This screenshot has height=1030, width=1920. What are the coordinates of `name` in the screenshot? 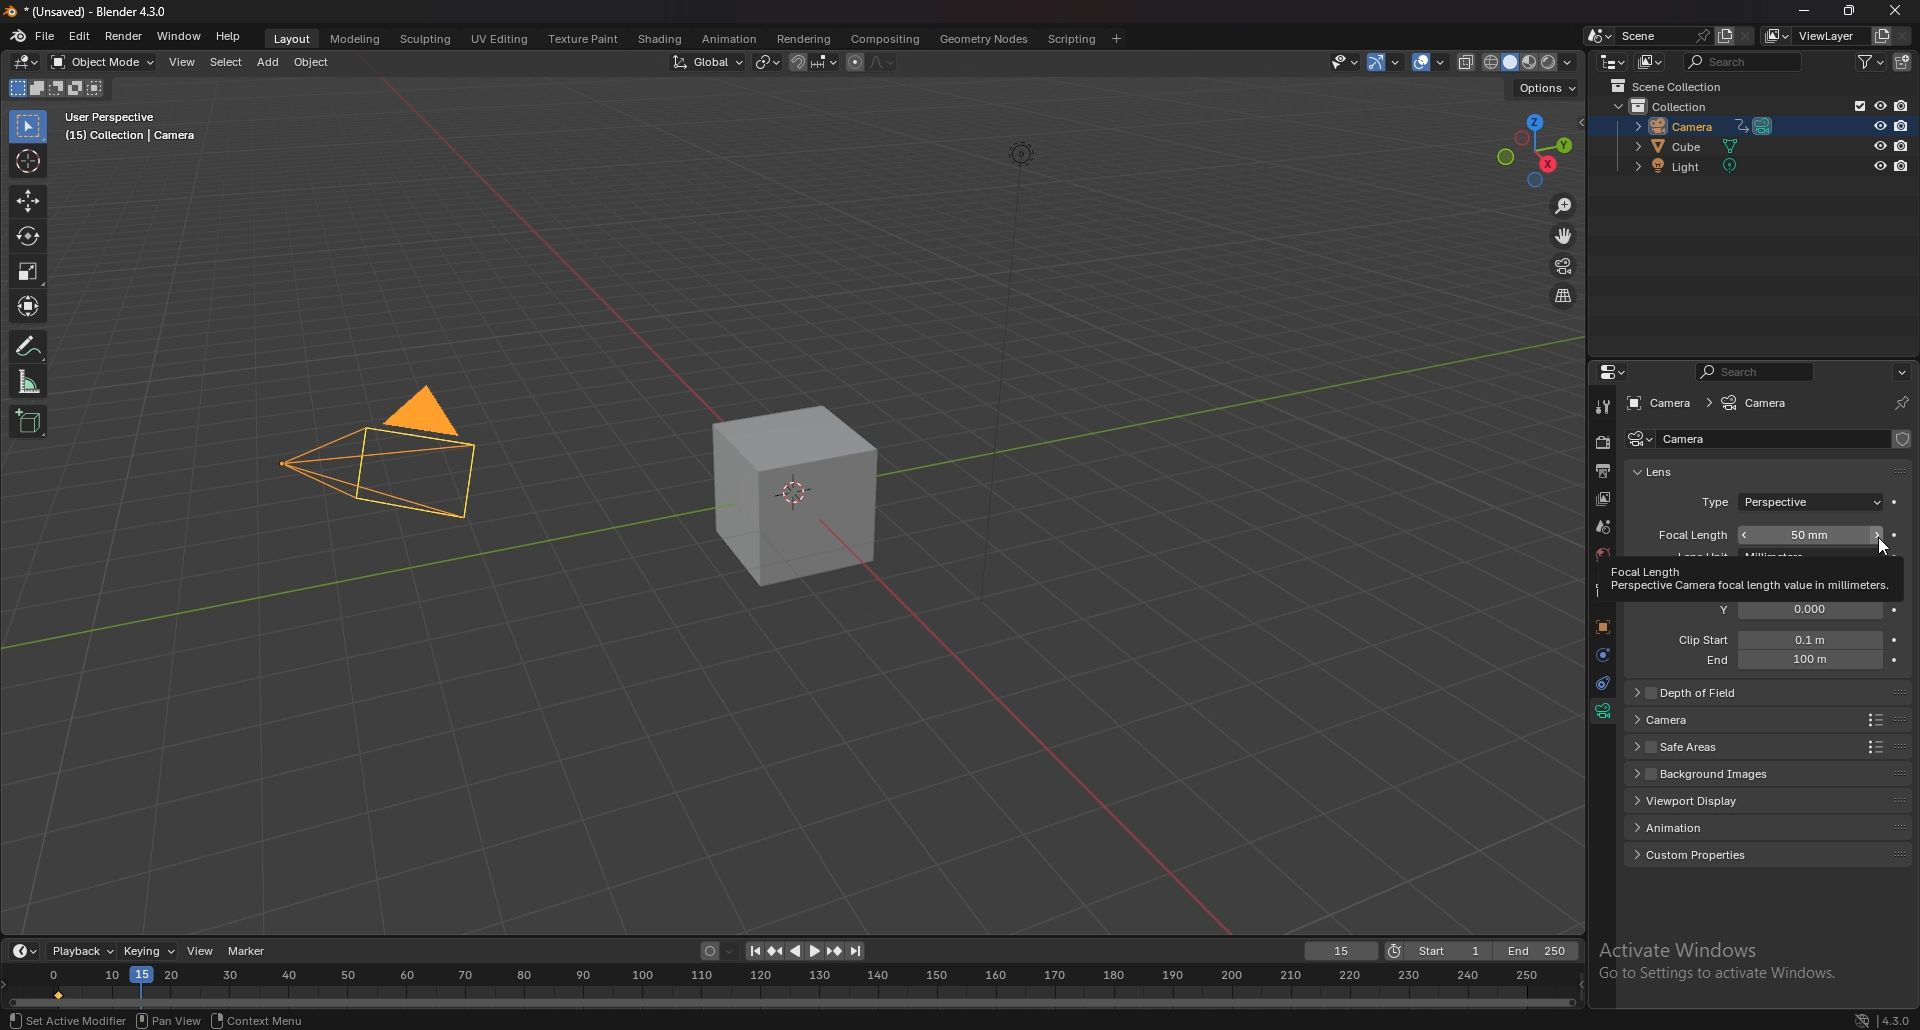 It's located at (1697, 440).